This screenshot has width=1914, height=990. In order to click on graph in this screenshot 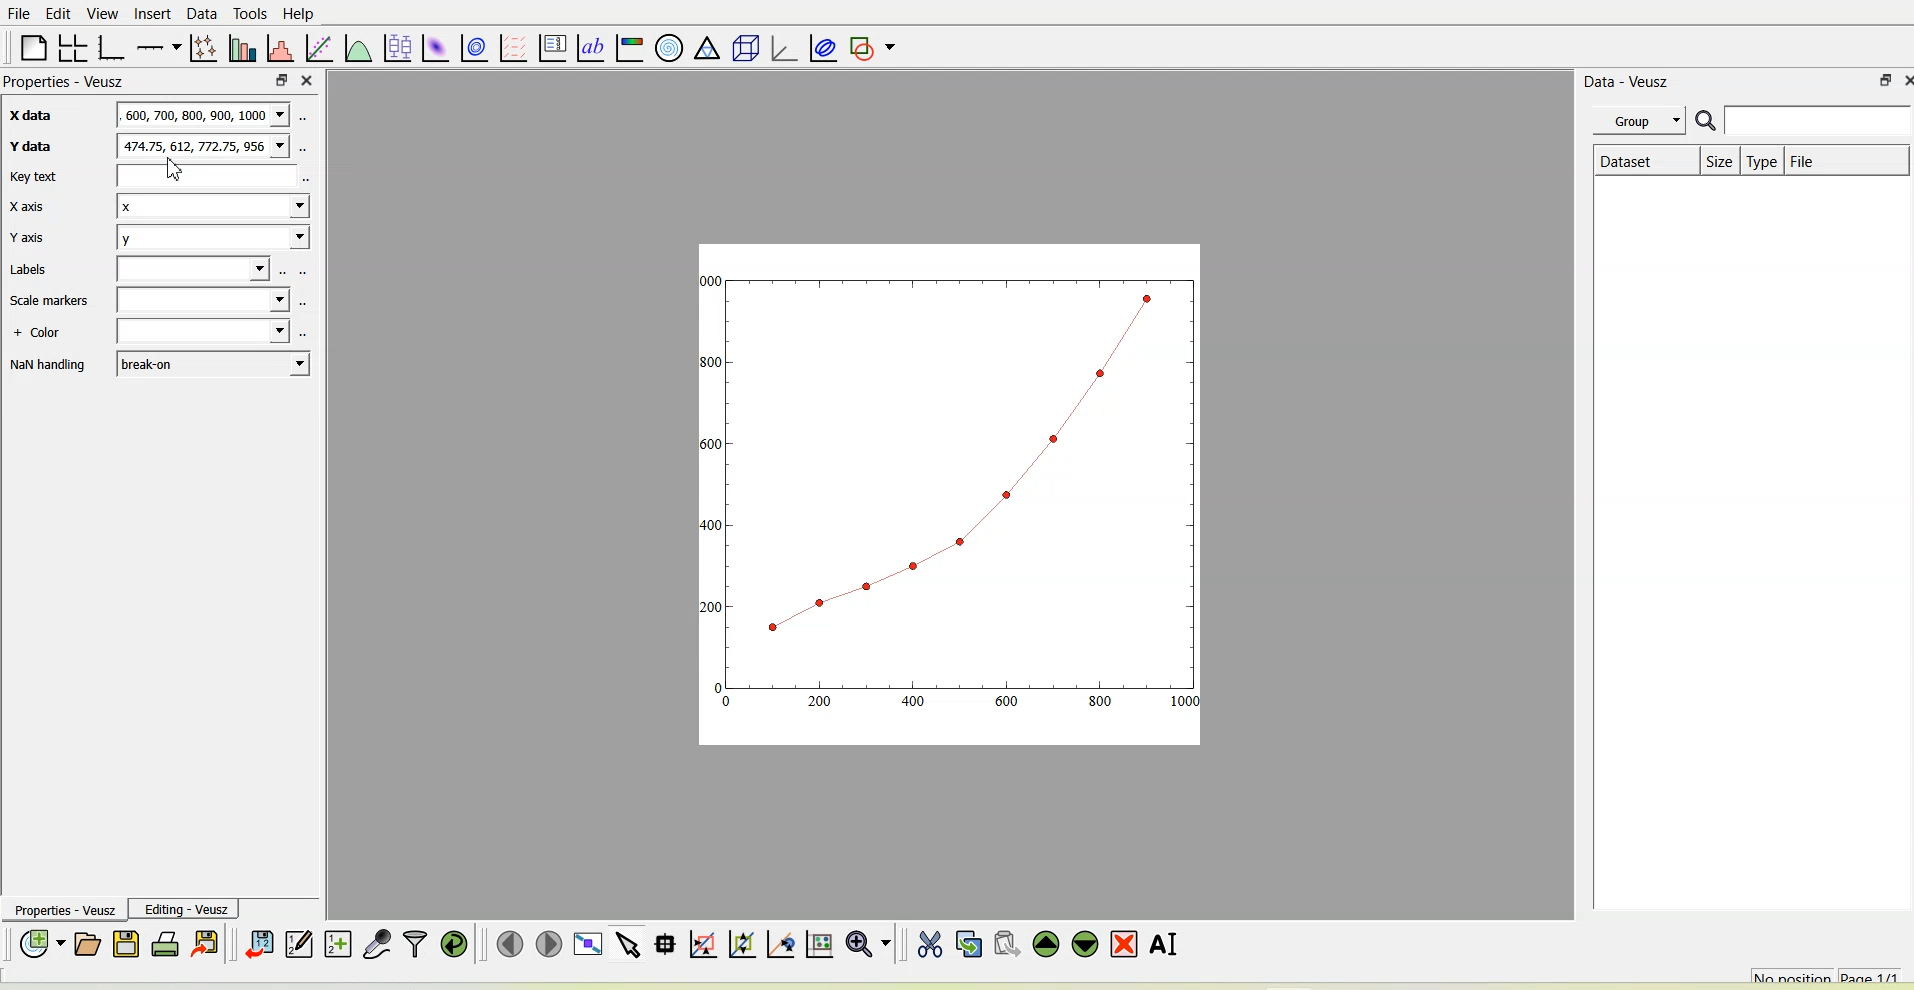, I will do `click(955, 462)`.